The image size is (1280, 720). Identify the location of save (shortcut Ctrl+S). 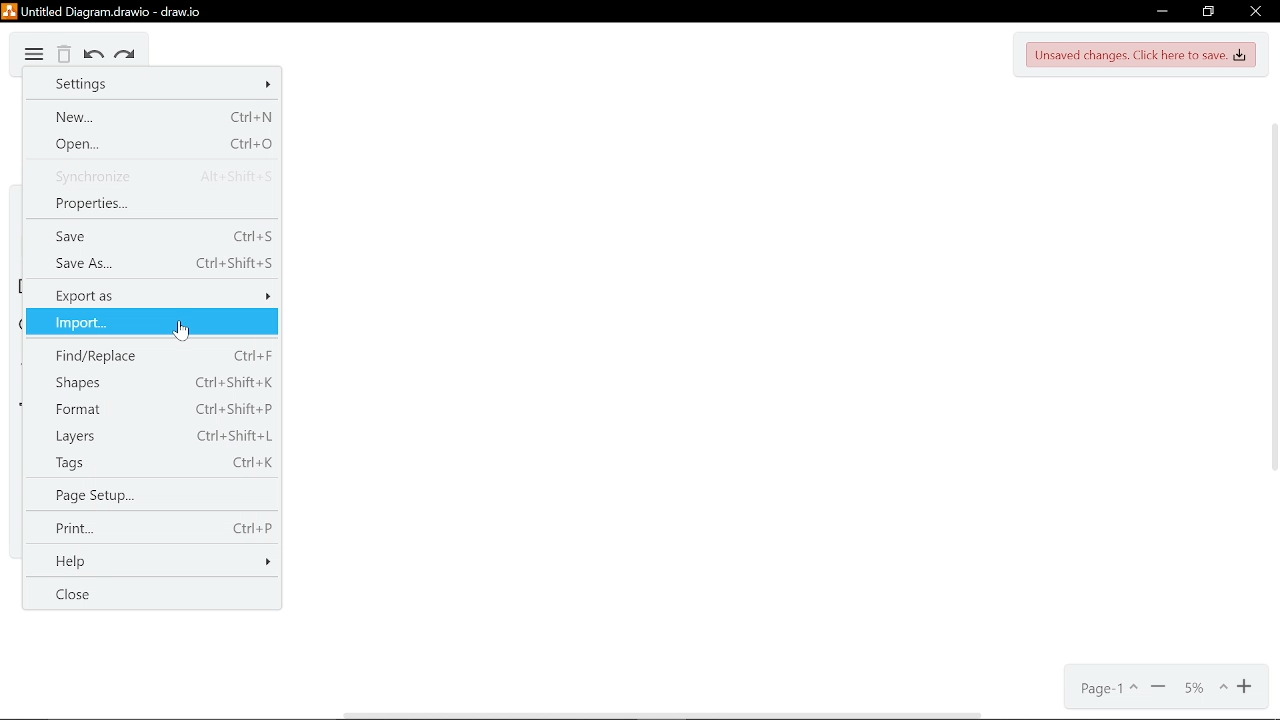
(152, 235).